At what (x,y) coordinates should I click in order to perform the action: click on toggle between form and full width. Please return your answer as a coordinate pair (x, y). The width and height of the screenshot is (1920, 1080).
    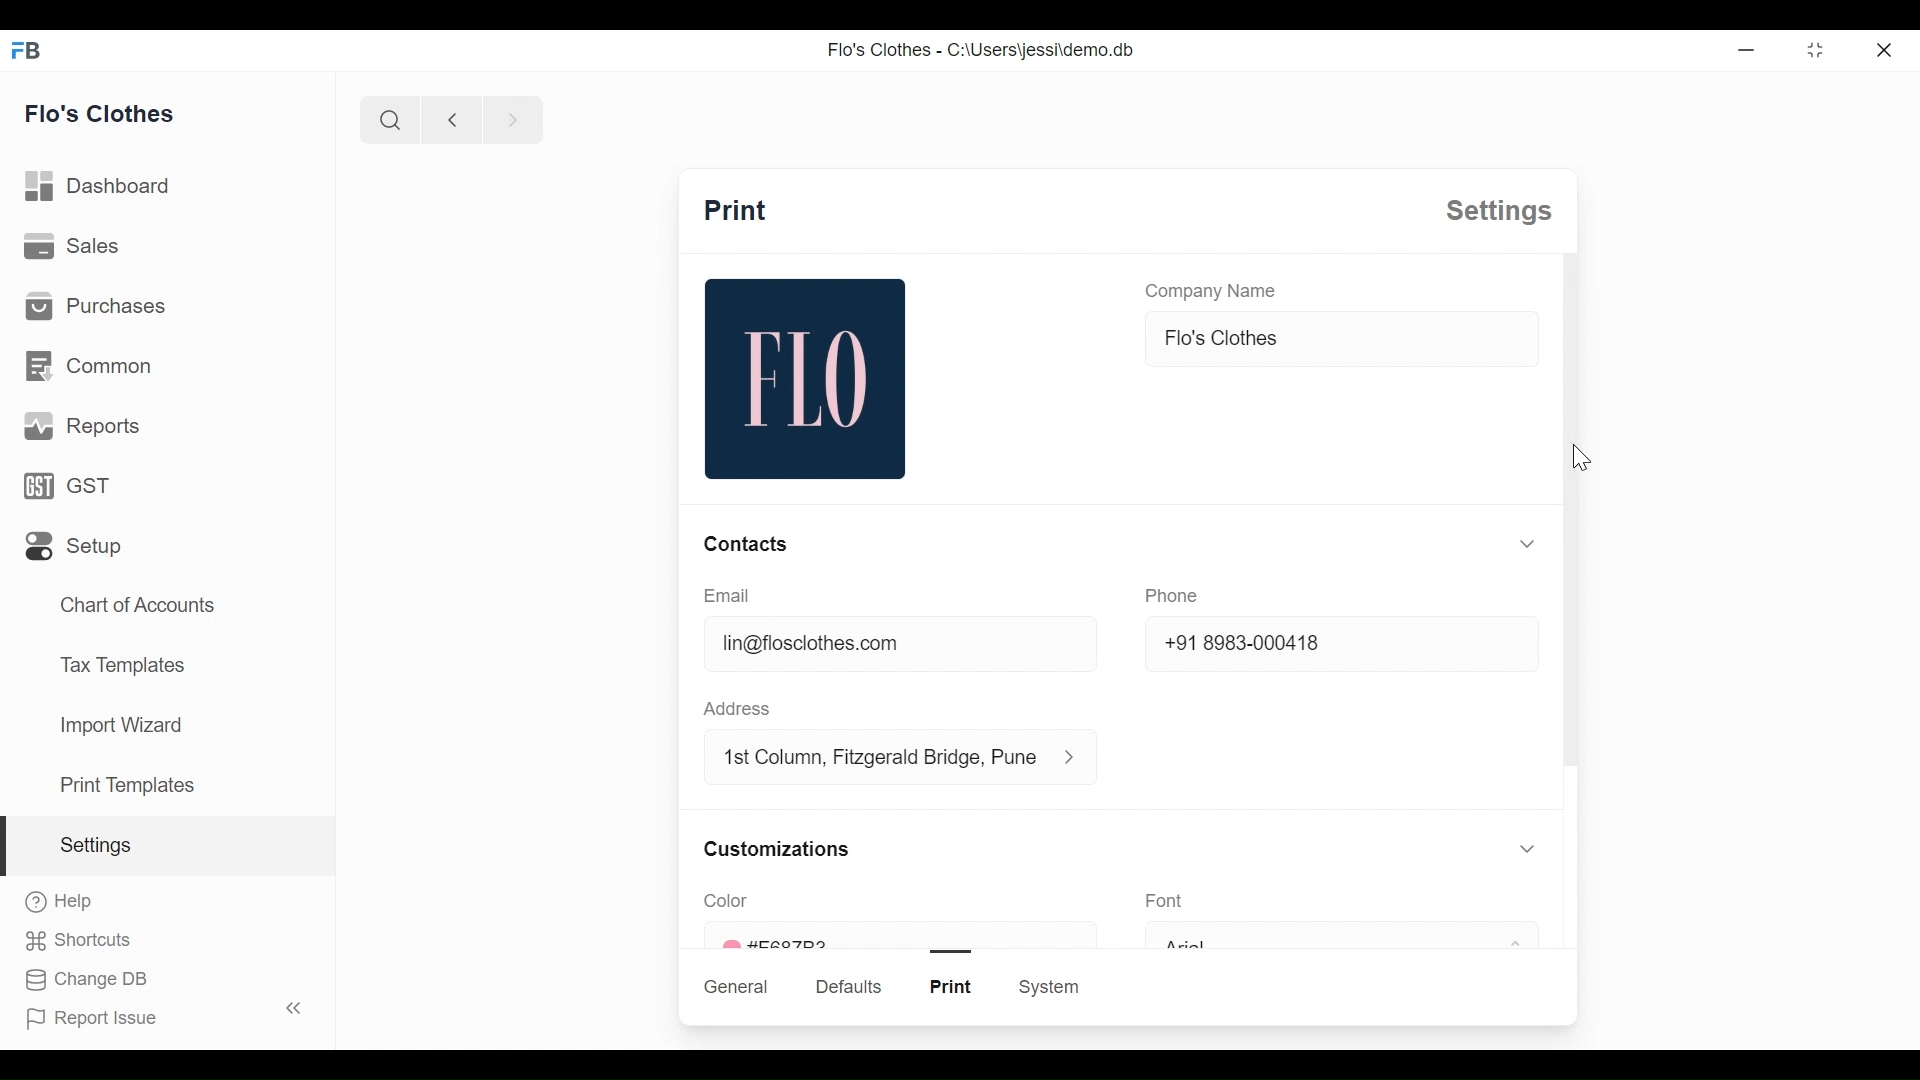
    Looking at the image, I should click on (1816, 50).